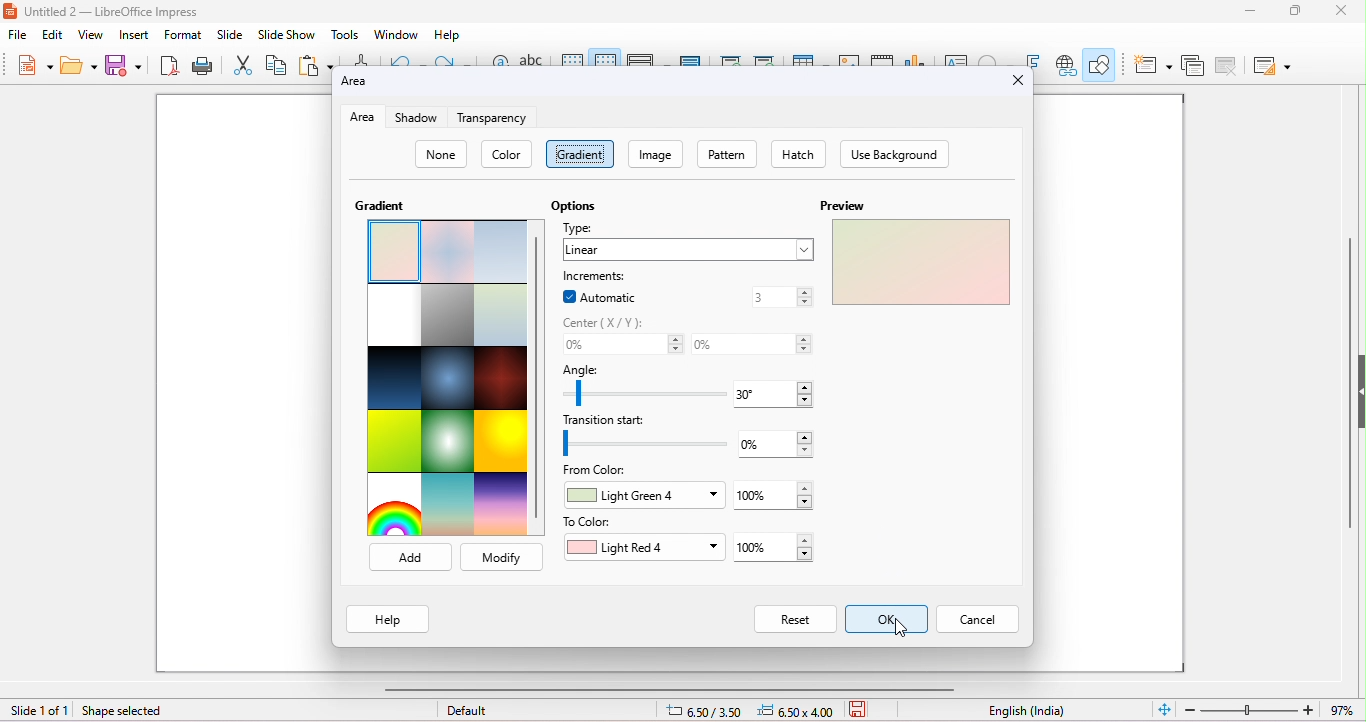 This screenshot has width=1366, height=722. I want to click on Gradient option 8, so click(446, 378).